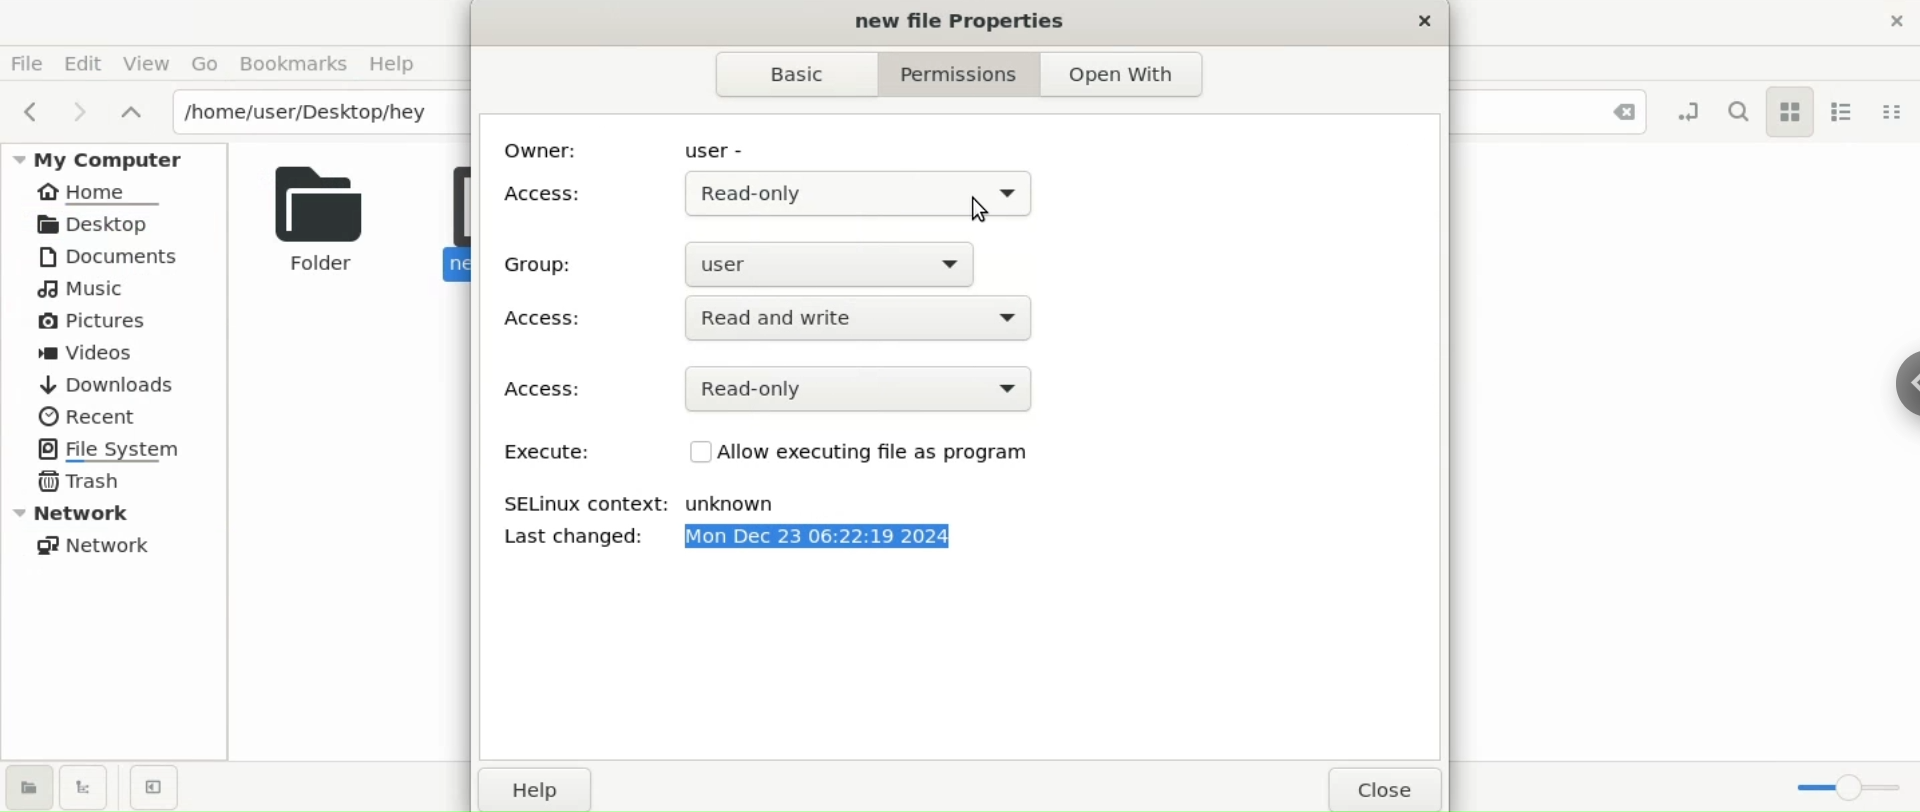 This screenshot has height=812, width=1920. Describe the element at coordinates (1853, 782) in the screenshot. I see `zoom` at that location.